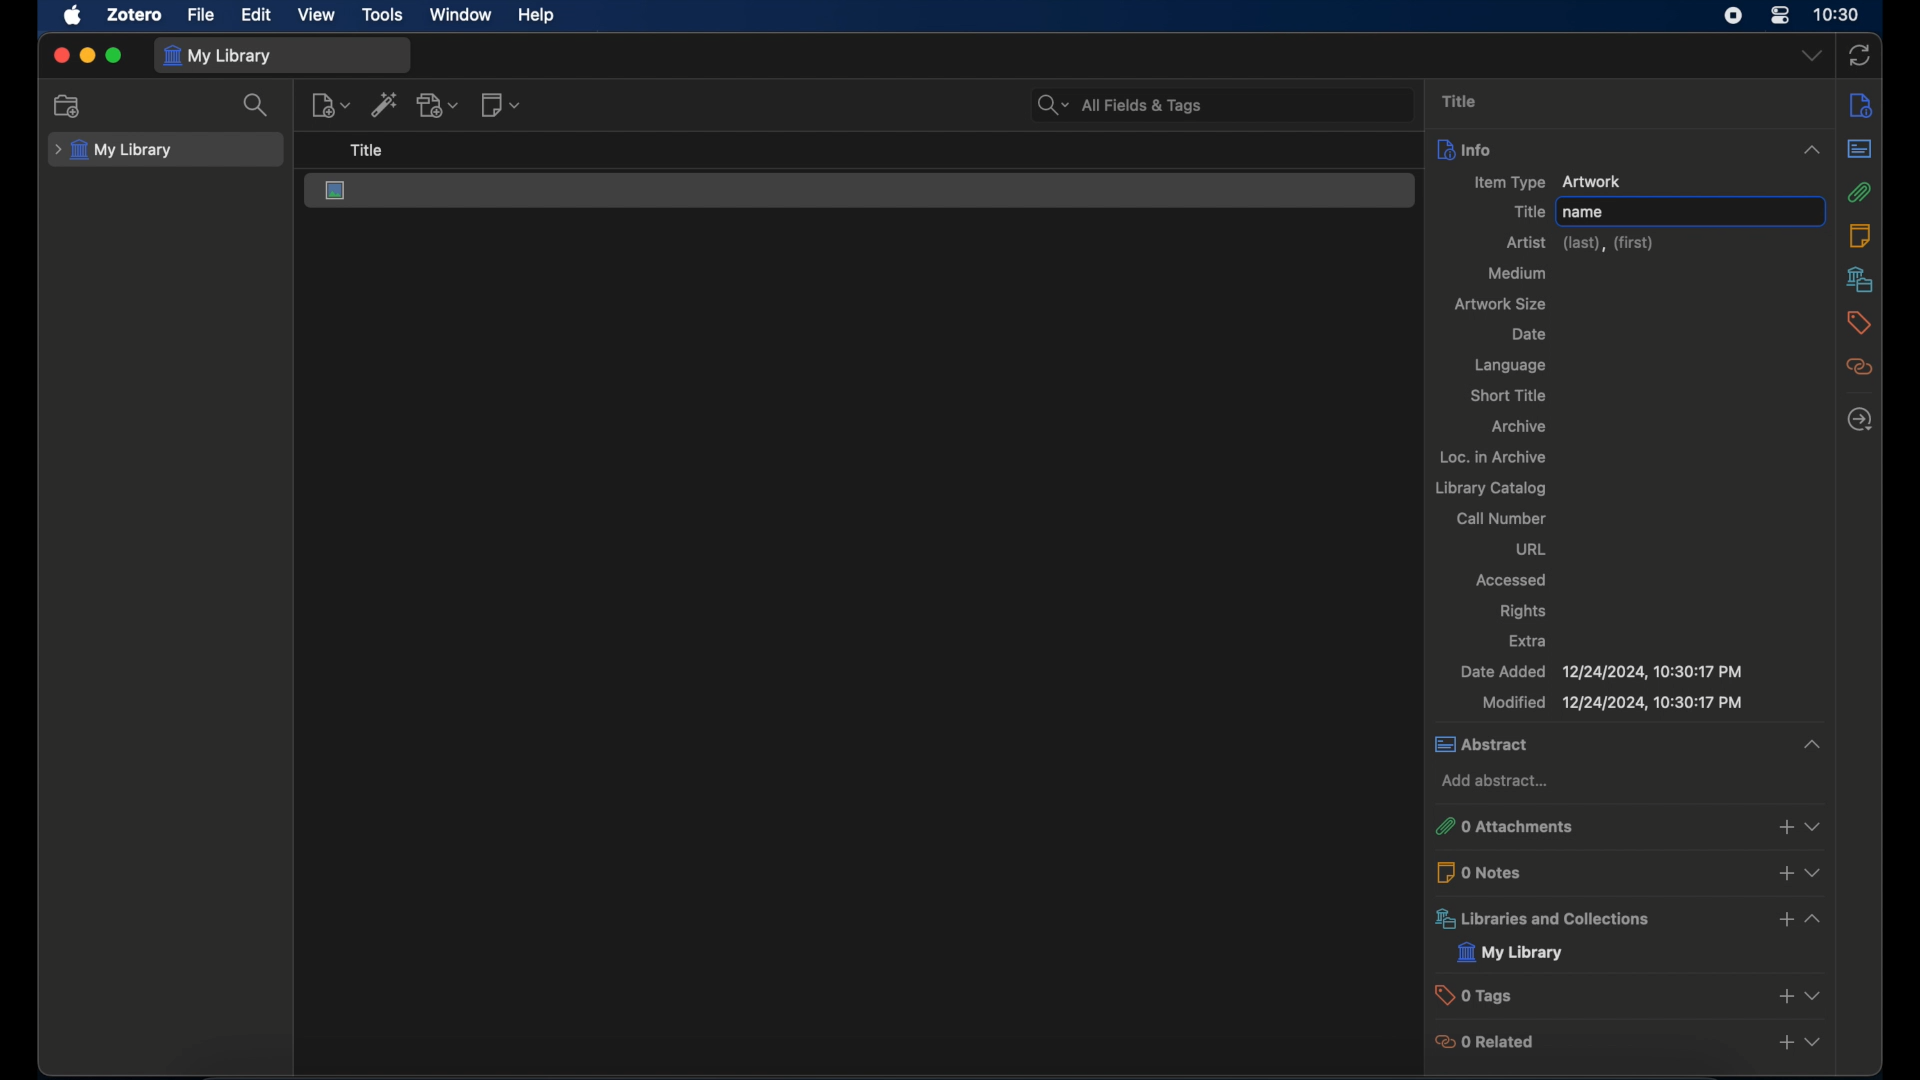  Describe the element at coordinates (1512, 579) in the screenshot. I see `accessed` at that location.